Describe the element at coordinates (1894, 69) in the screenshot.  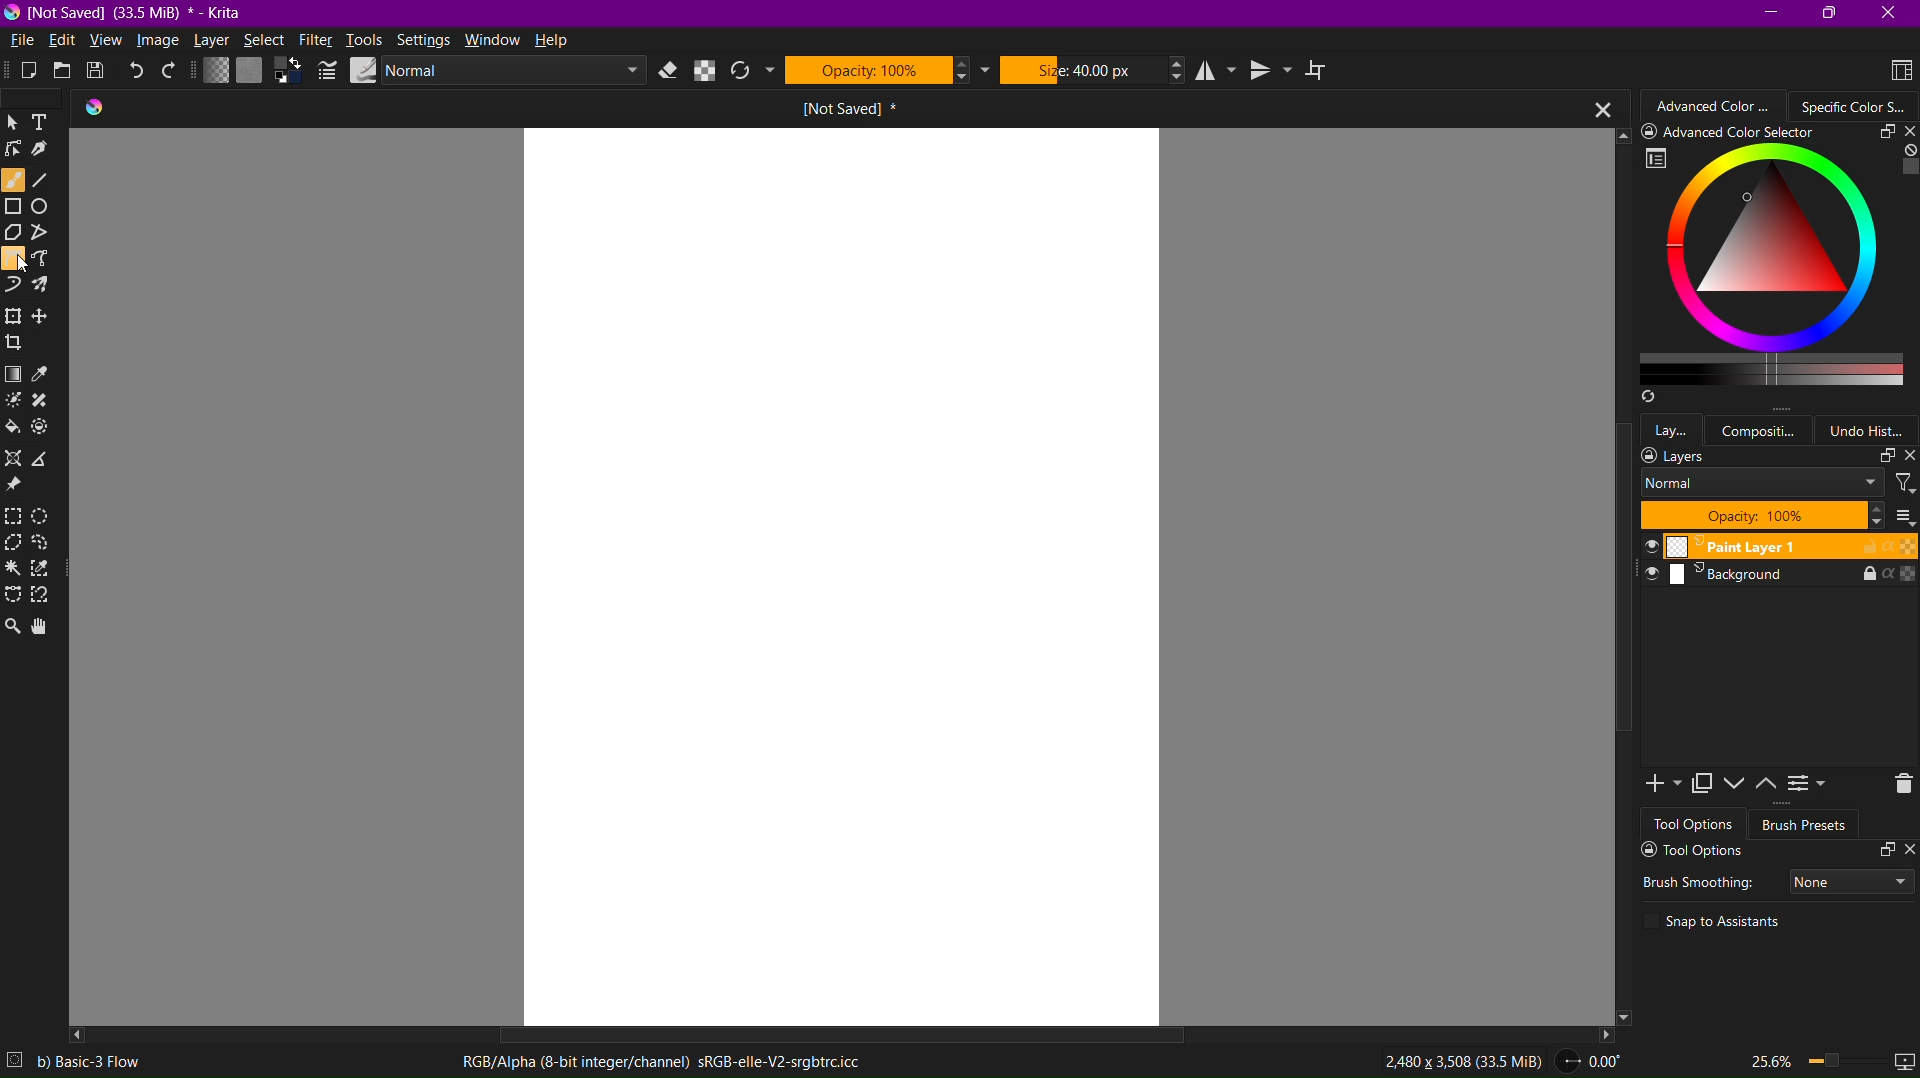
I see `Choose Workspace` at that location.